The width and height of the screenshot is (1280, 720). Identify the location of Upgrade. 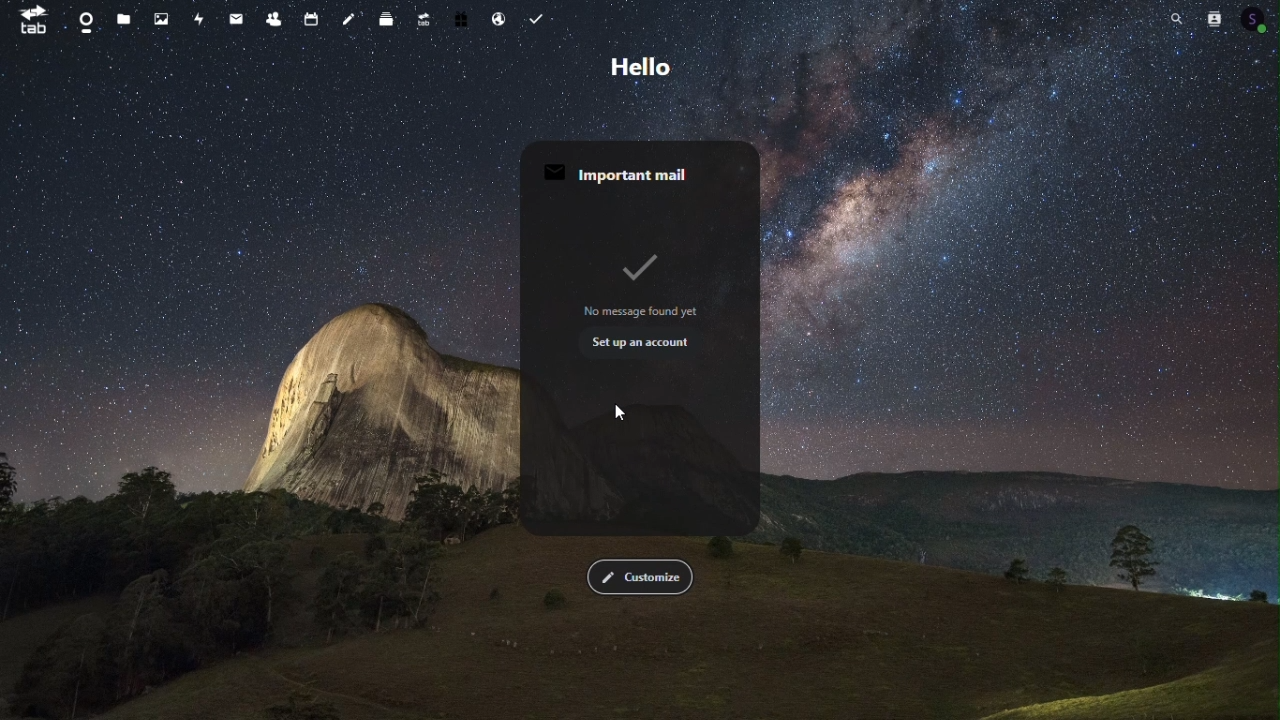
(419, 18).